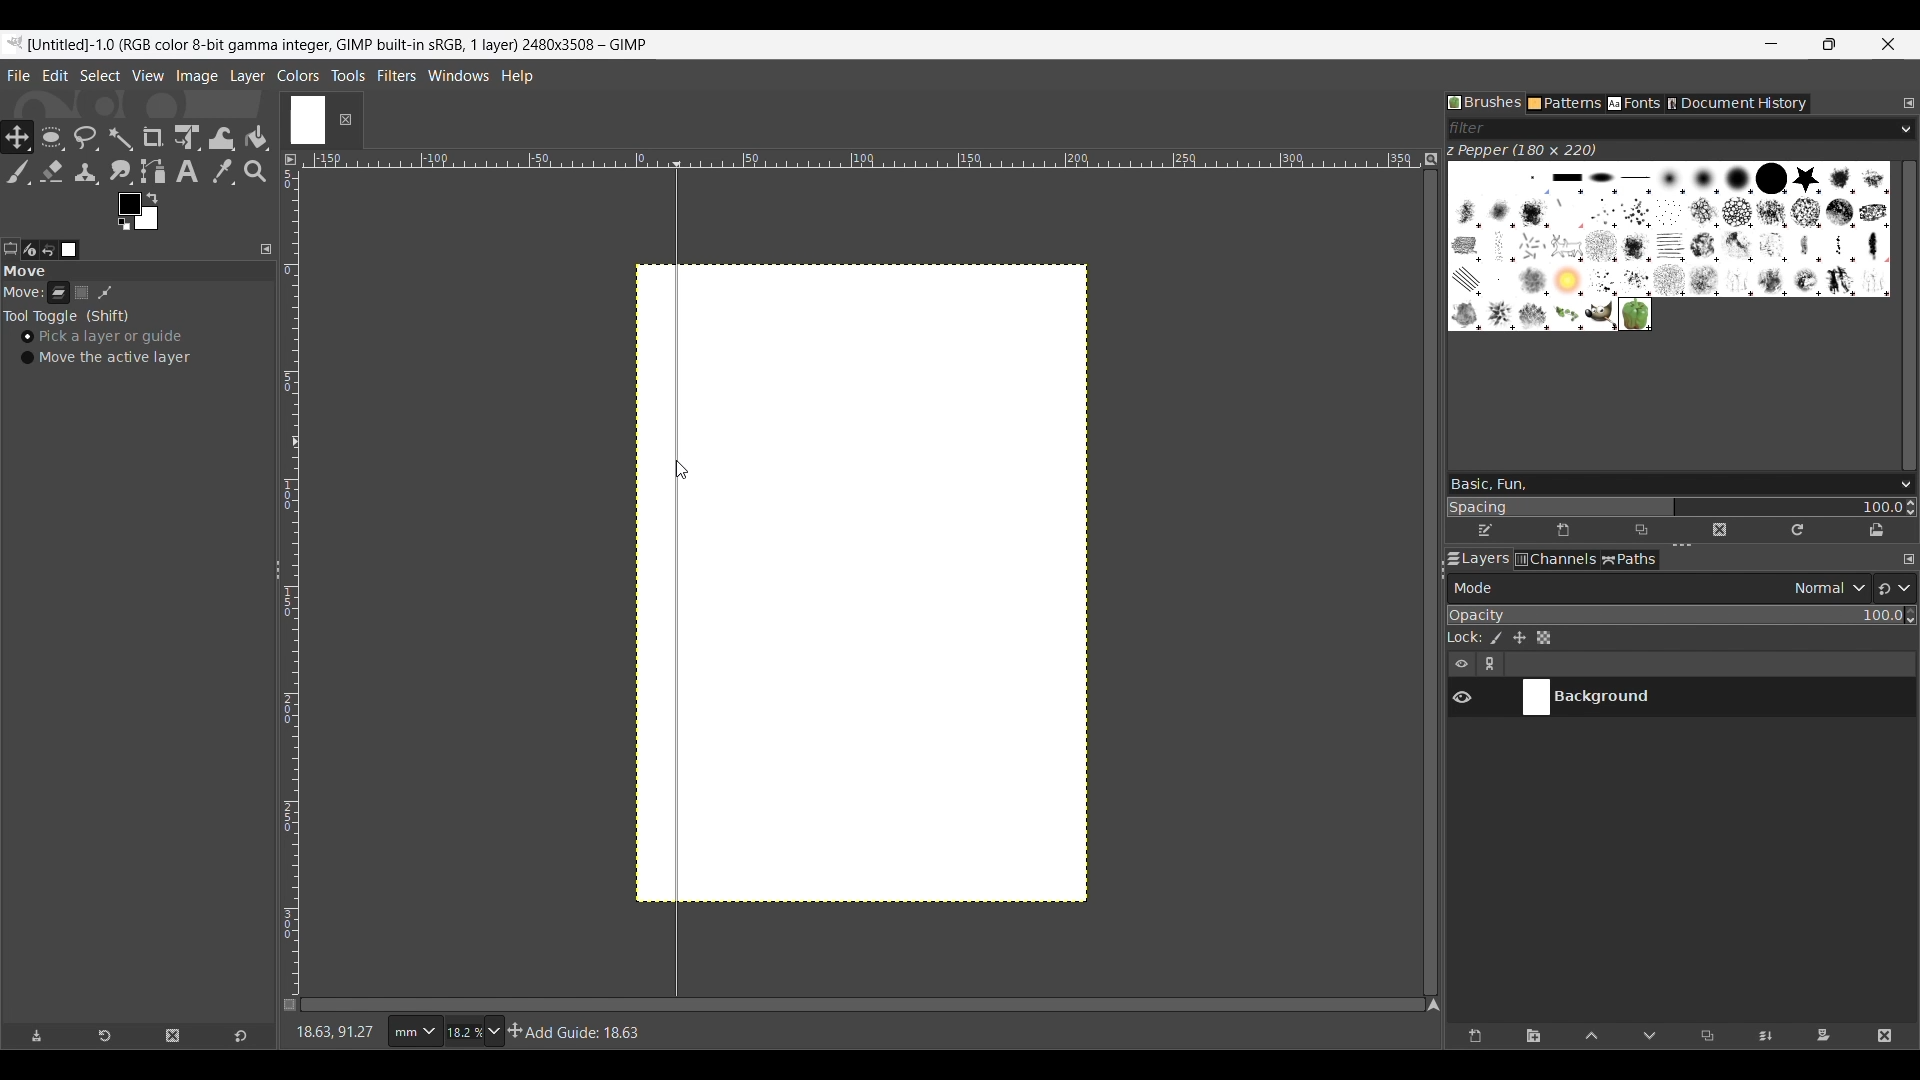 The image size is (1920, 1080). I want to click on Move layer one step up, so click(1592, 1037).